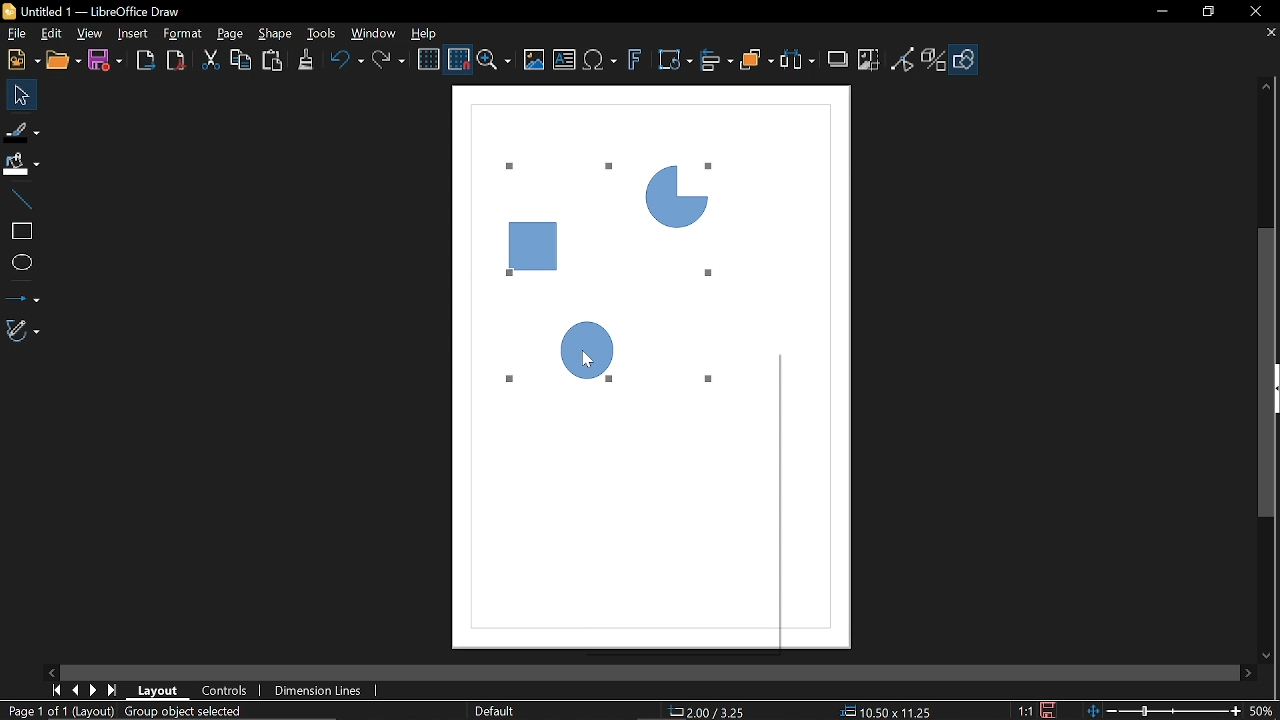 Image resolution: width=1280 pixels, height=720 pixels. Describe the element at coordinates (20, 60) in the screenshot. I see `New` at that location.